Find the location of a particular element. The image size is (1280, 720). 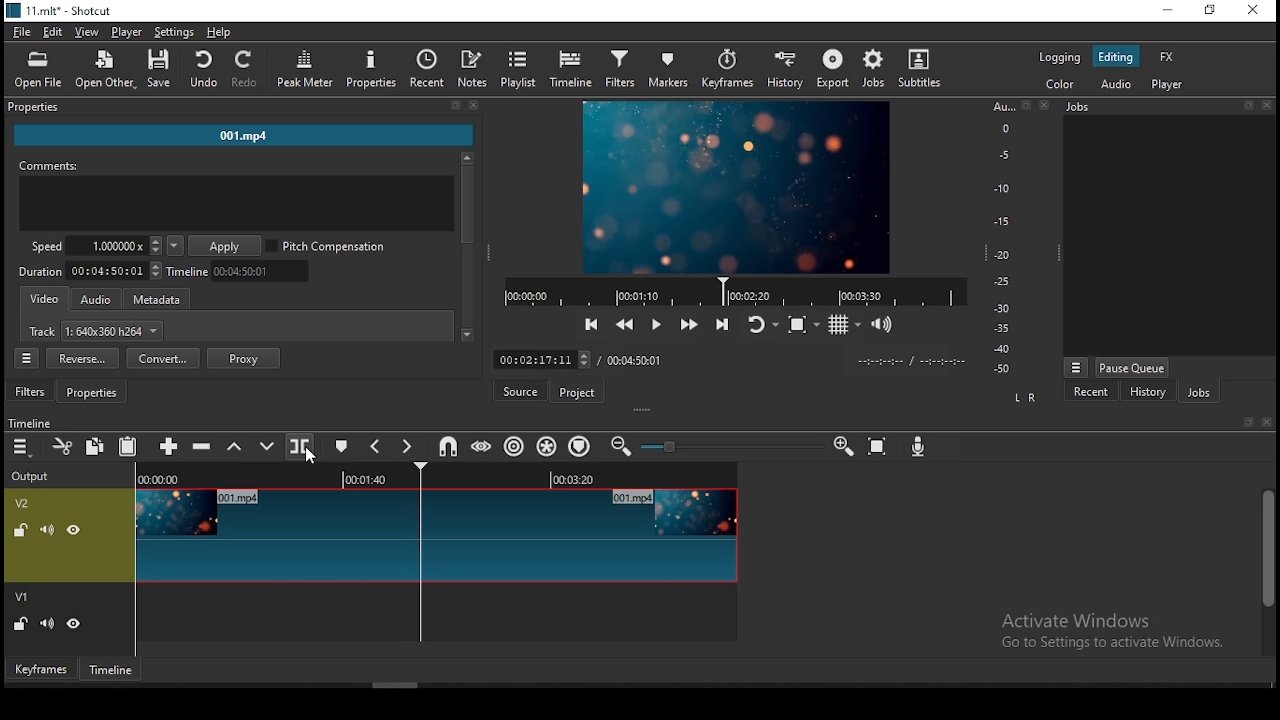

MAX TIME is located at coordinates (635, 360).